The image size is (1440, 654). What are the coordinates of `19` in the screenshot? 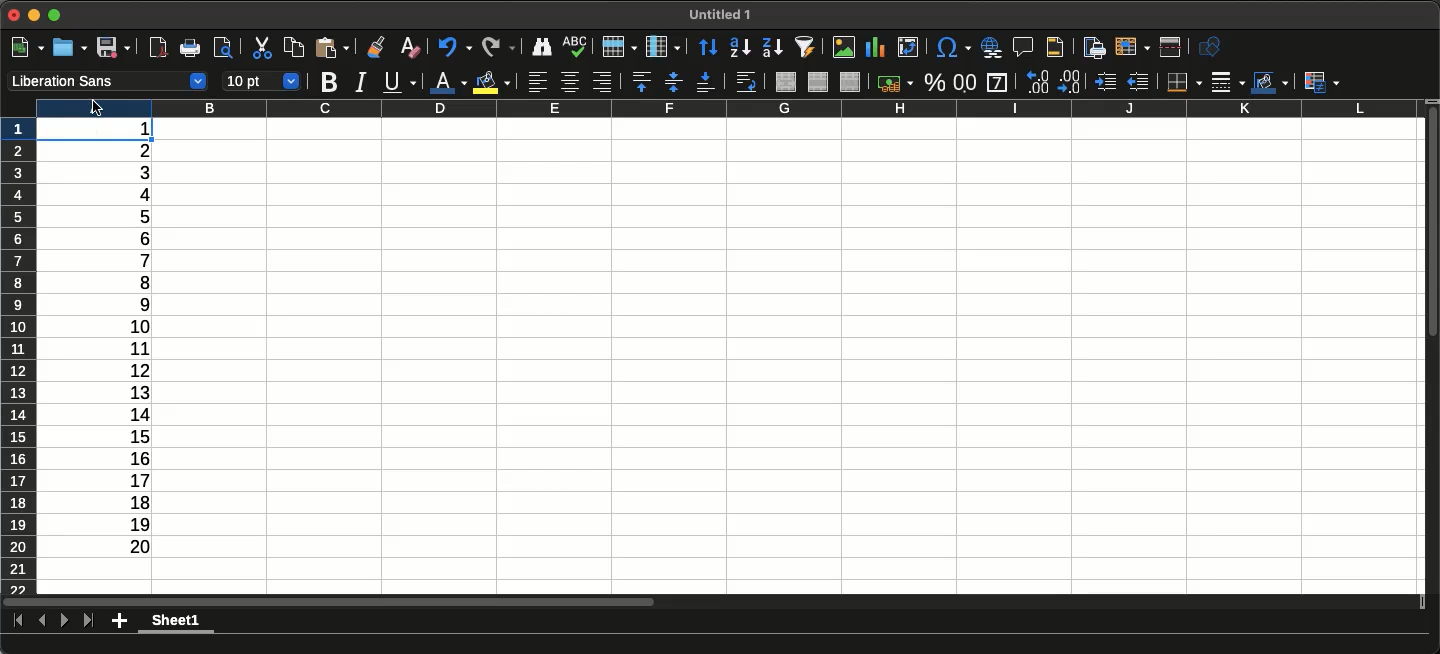 It's located at (139, 523).